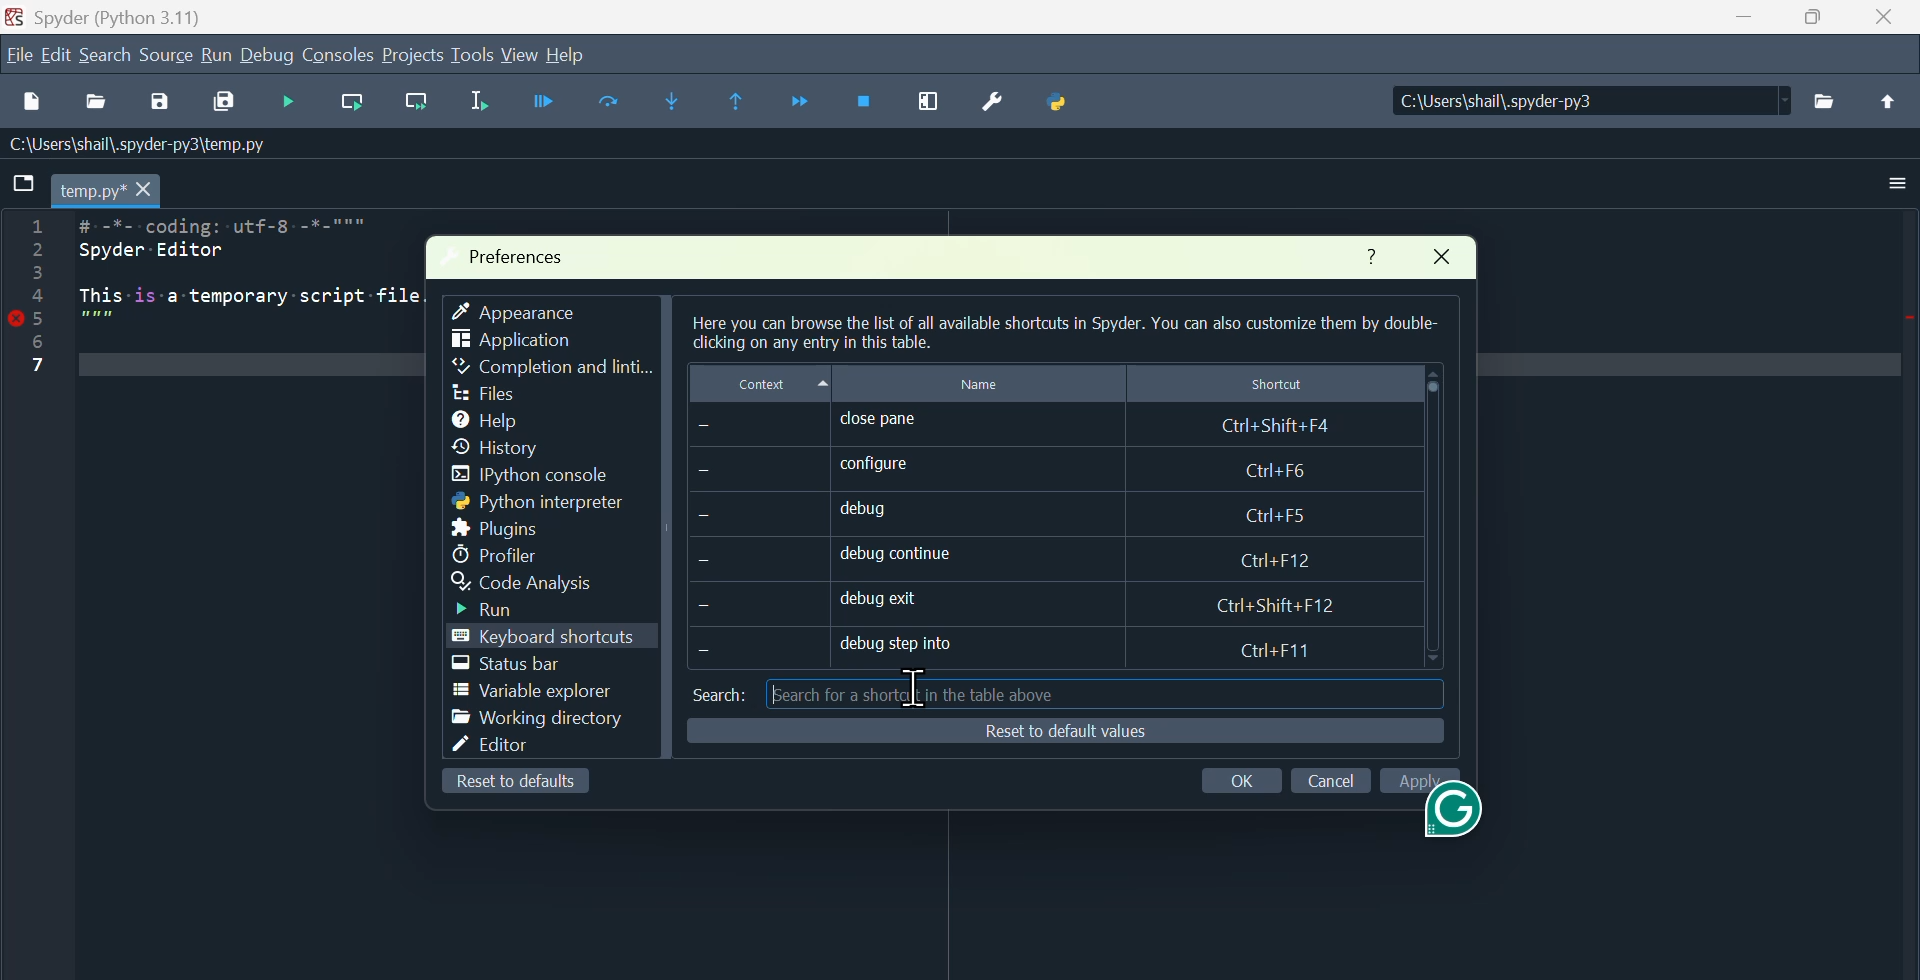 The image size is (1920, 980). Describe the element at coordinates (777, 386) in the screenshot. I see `content` at that location.